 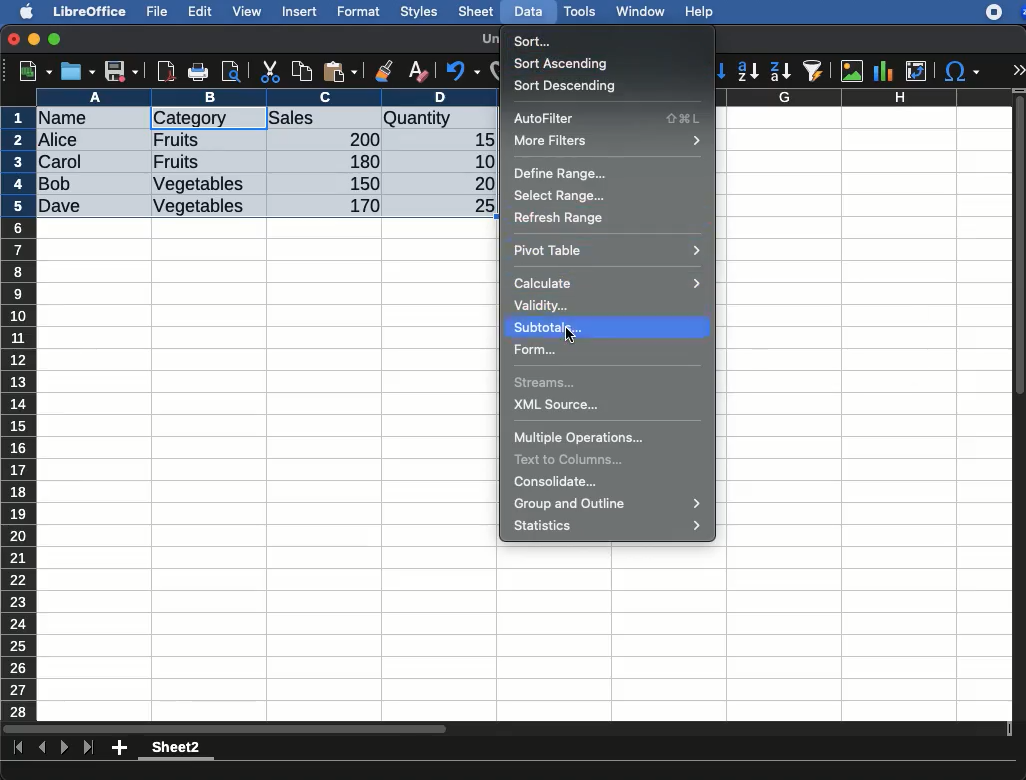 I want to click on Carol, so click(x=77, y=163).